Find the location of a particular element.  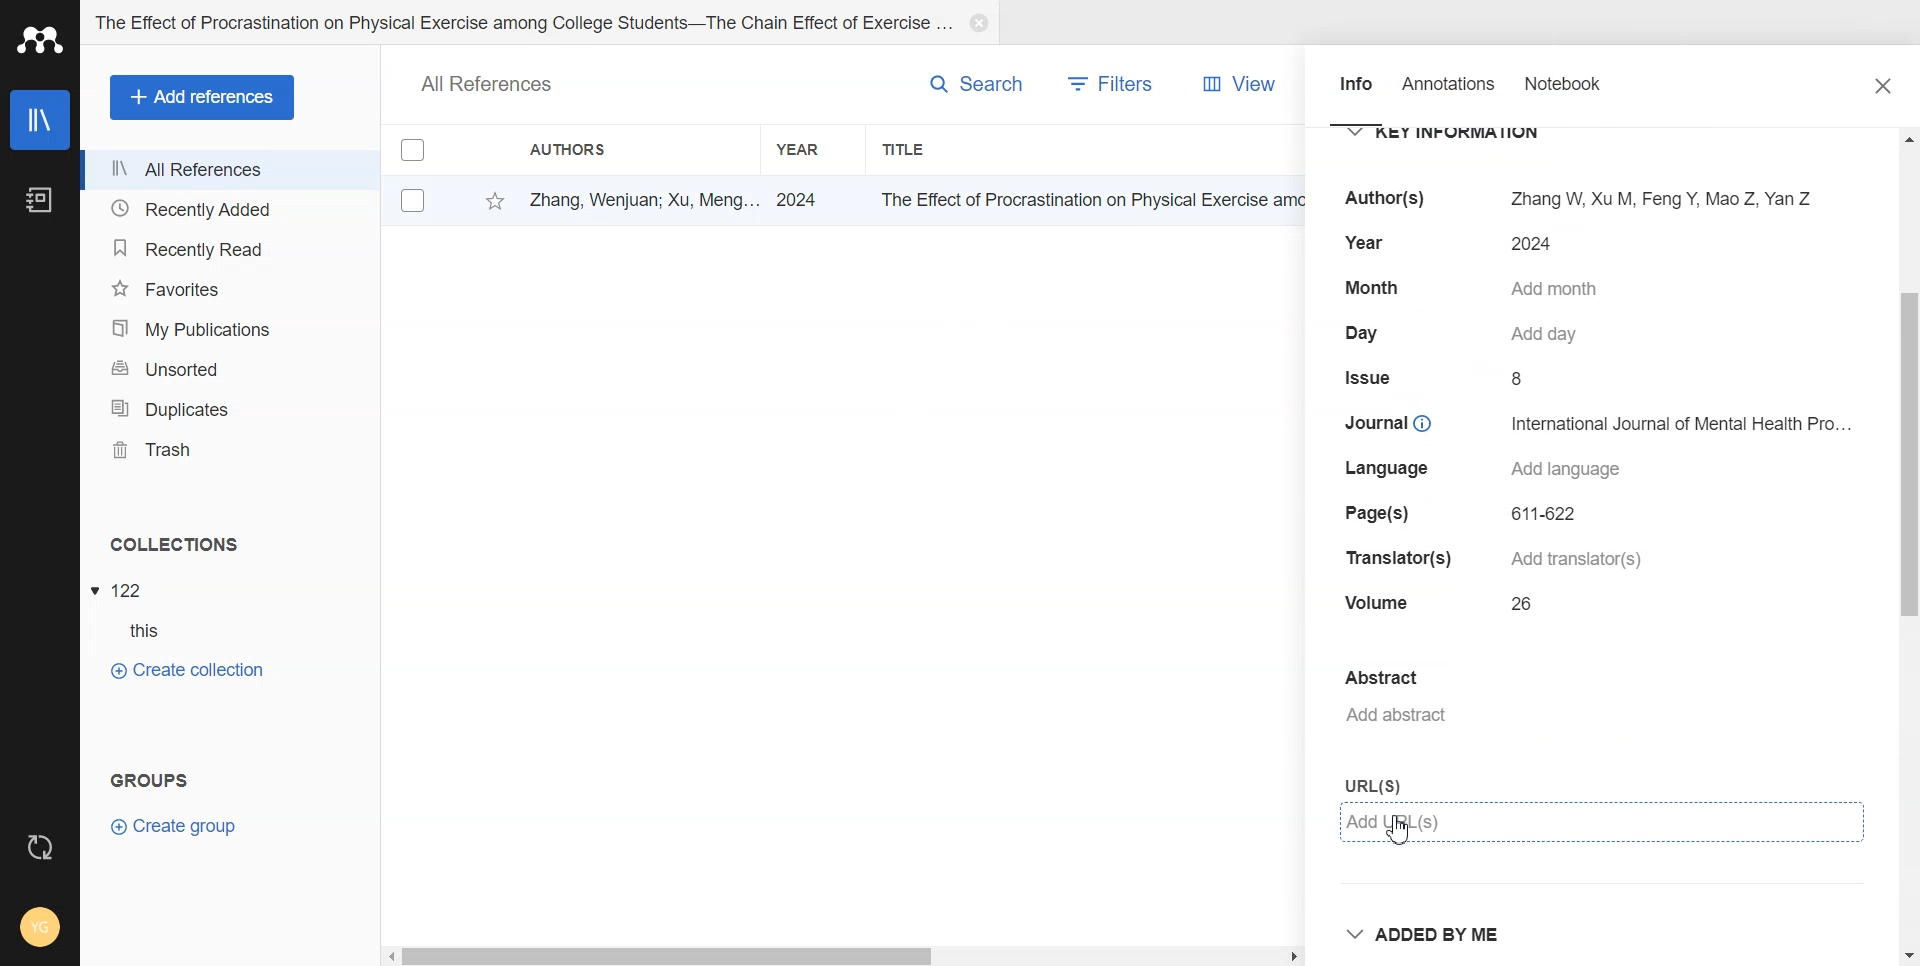

vertical scrollbar is located at coordinates (1908, 453).